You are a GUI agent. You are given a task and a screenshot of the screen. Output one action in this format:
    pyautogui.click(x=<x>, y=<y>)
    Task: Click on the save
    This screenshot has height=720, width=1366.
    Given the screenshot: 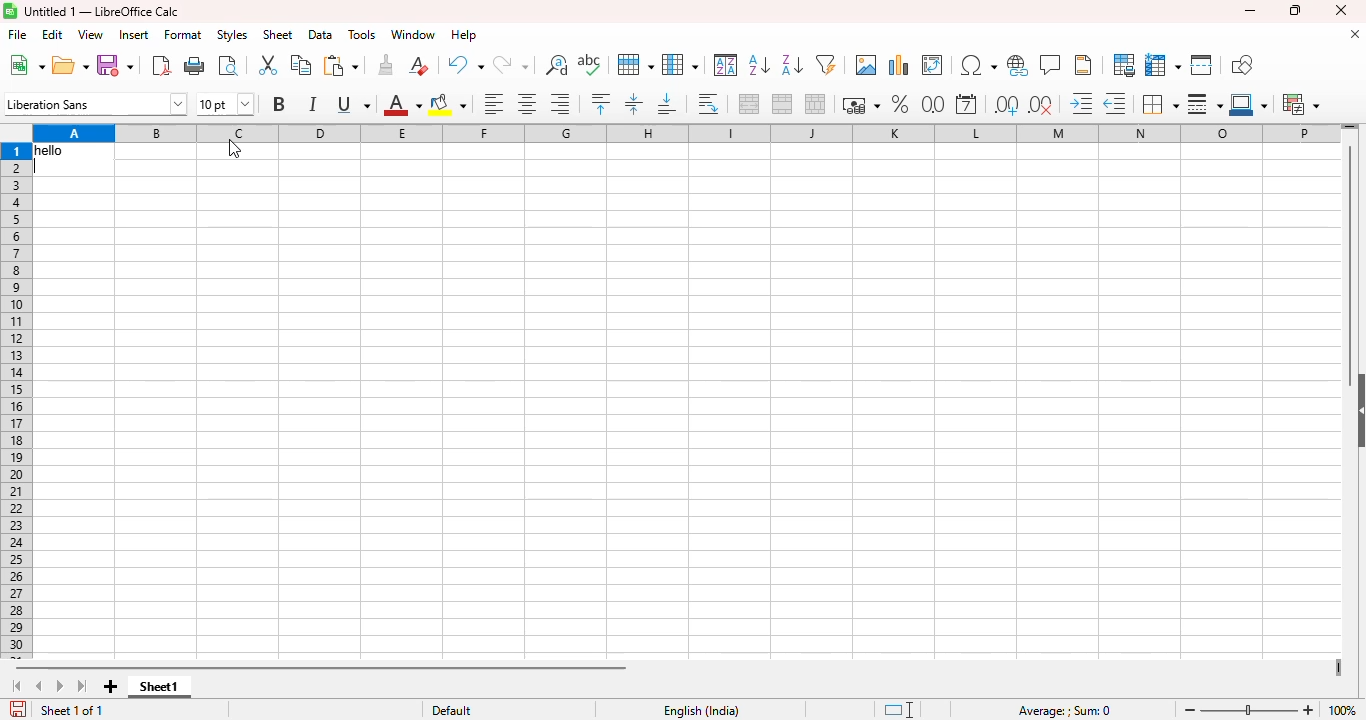 What is the action you would take?
    pyautogui.click(x=115, y=65)
    